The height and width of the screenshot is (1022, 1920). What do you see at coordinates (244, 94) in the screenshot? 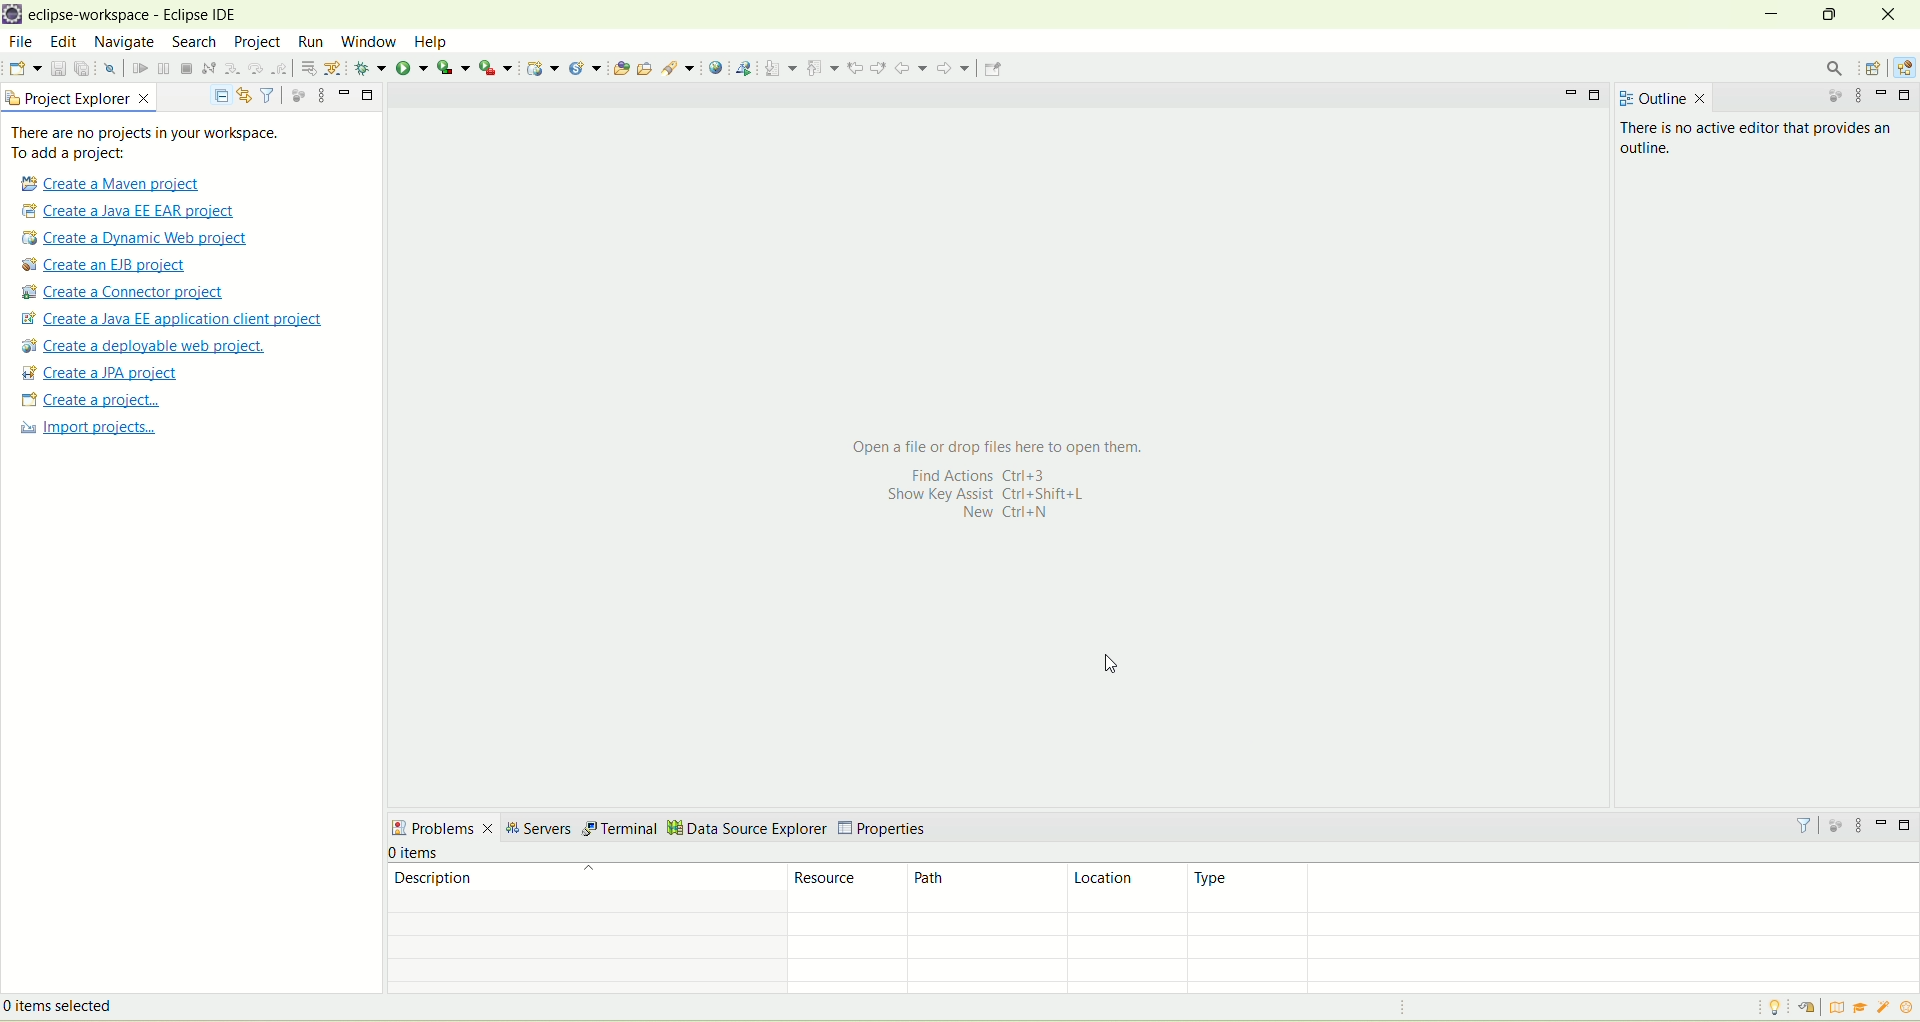
I see `link with editor` at bounding box center [244, 94].